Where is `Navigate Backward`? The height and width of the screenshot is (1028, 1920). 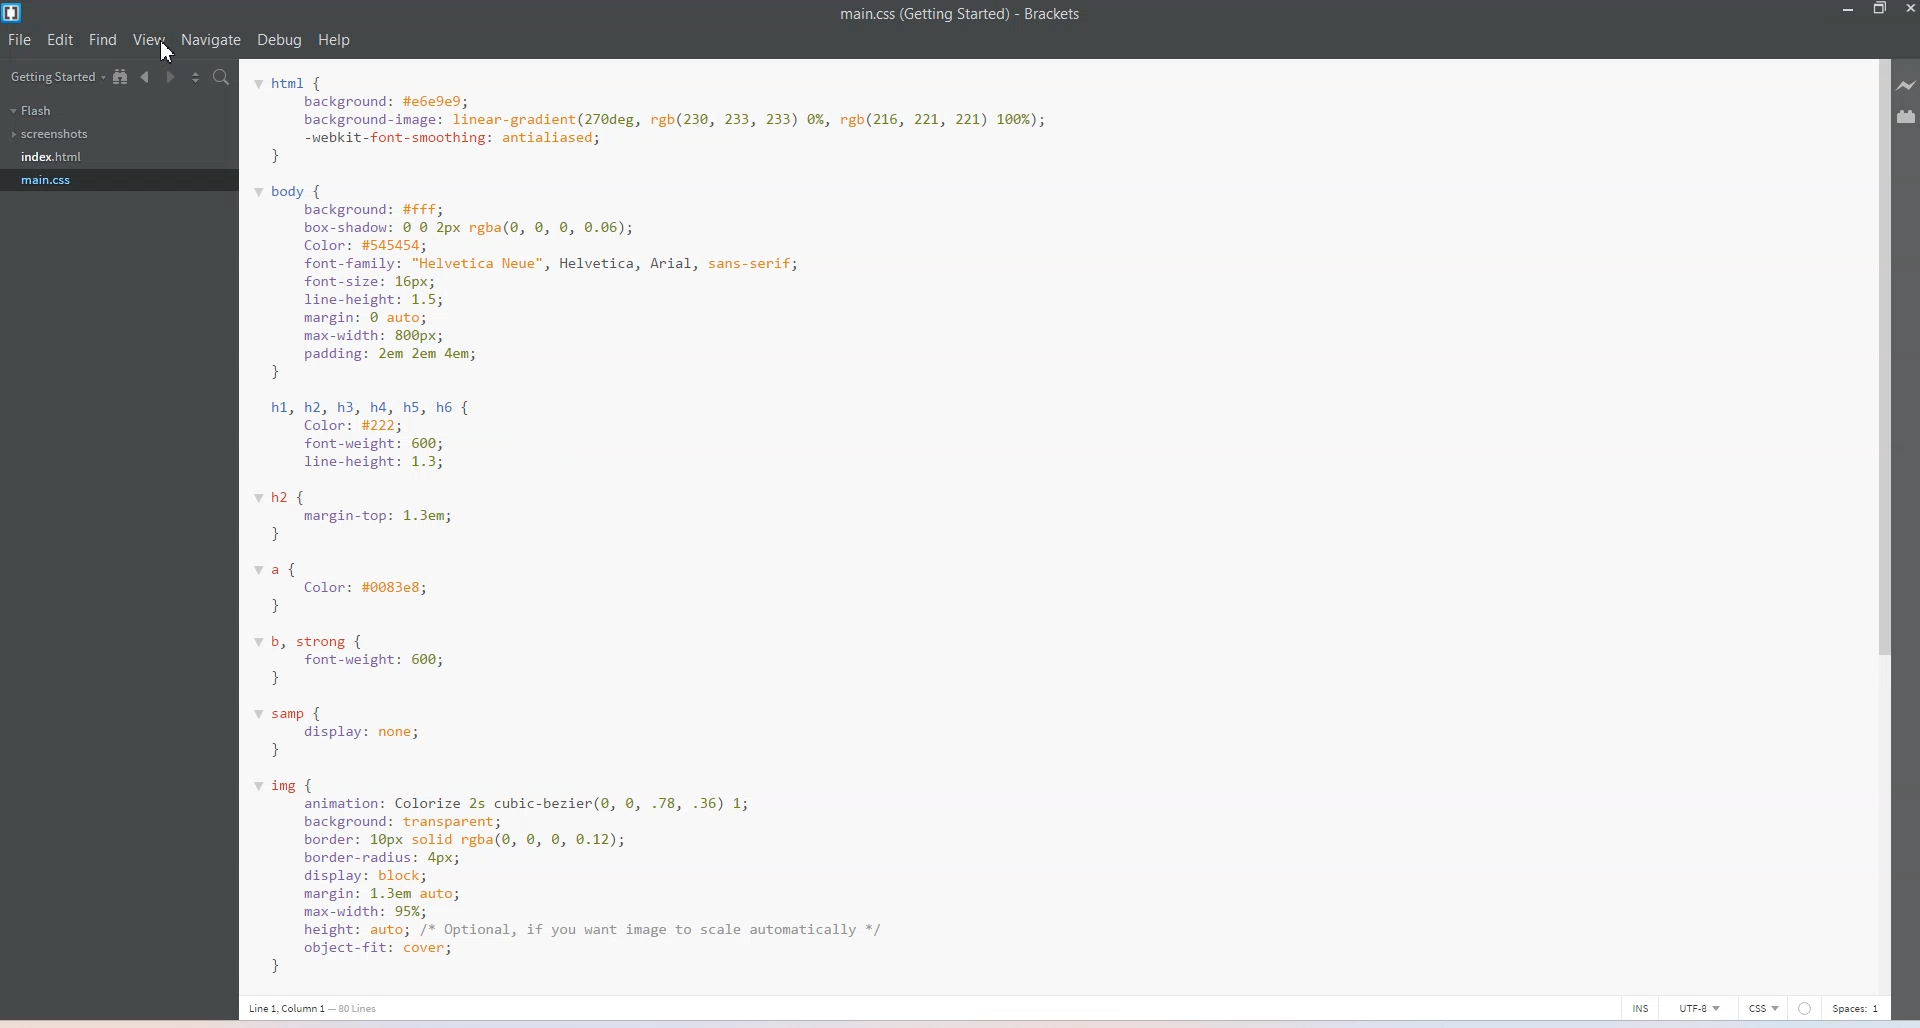 Navigate Backward is located at coordinates (148, 77).